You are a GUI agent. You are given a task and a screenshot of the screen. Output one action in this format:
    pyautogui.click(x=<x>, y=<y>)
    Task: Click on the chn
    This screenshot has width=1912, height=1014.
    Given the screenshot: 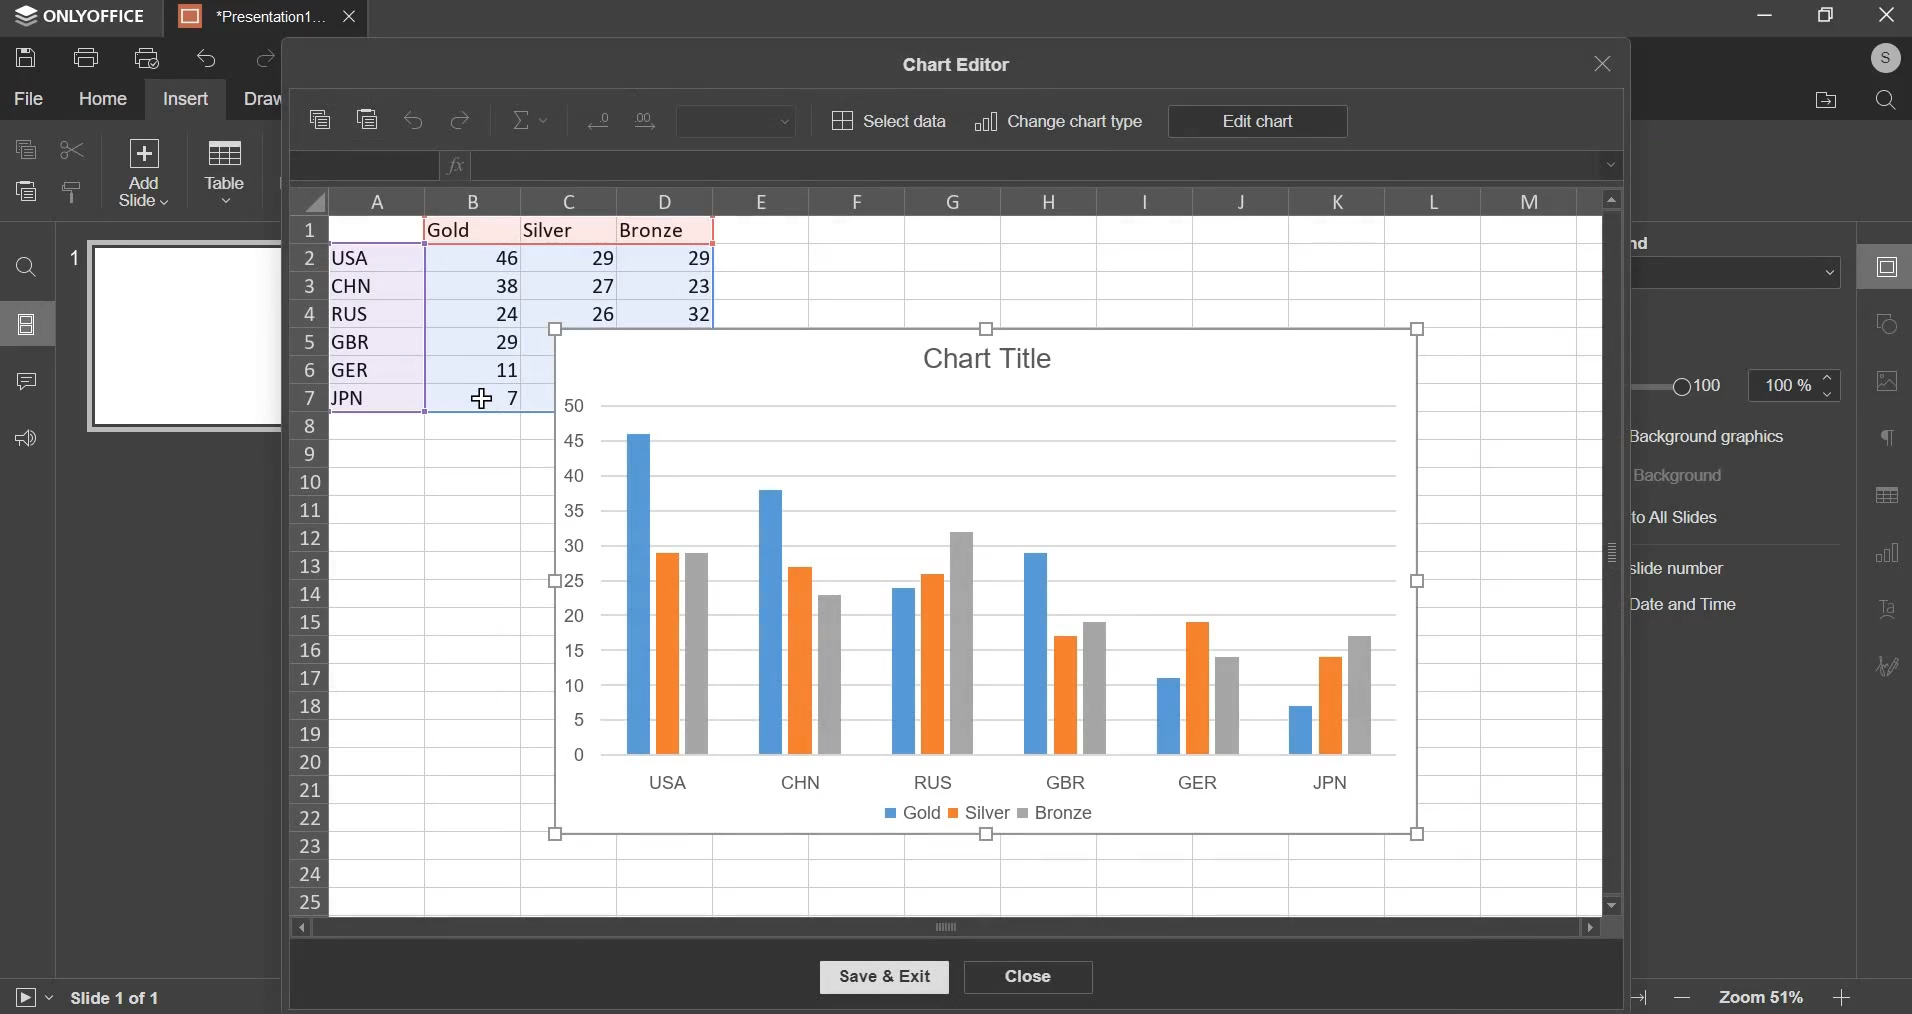 What is the action you would take?
    pyautogui.click(x=376, y=285)
    